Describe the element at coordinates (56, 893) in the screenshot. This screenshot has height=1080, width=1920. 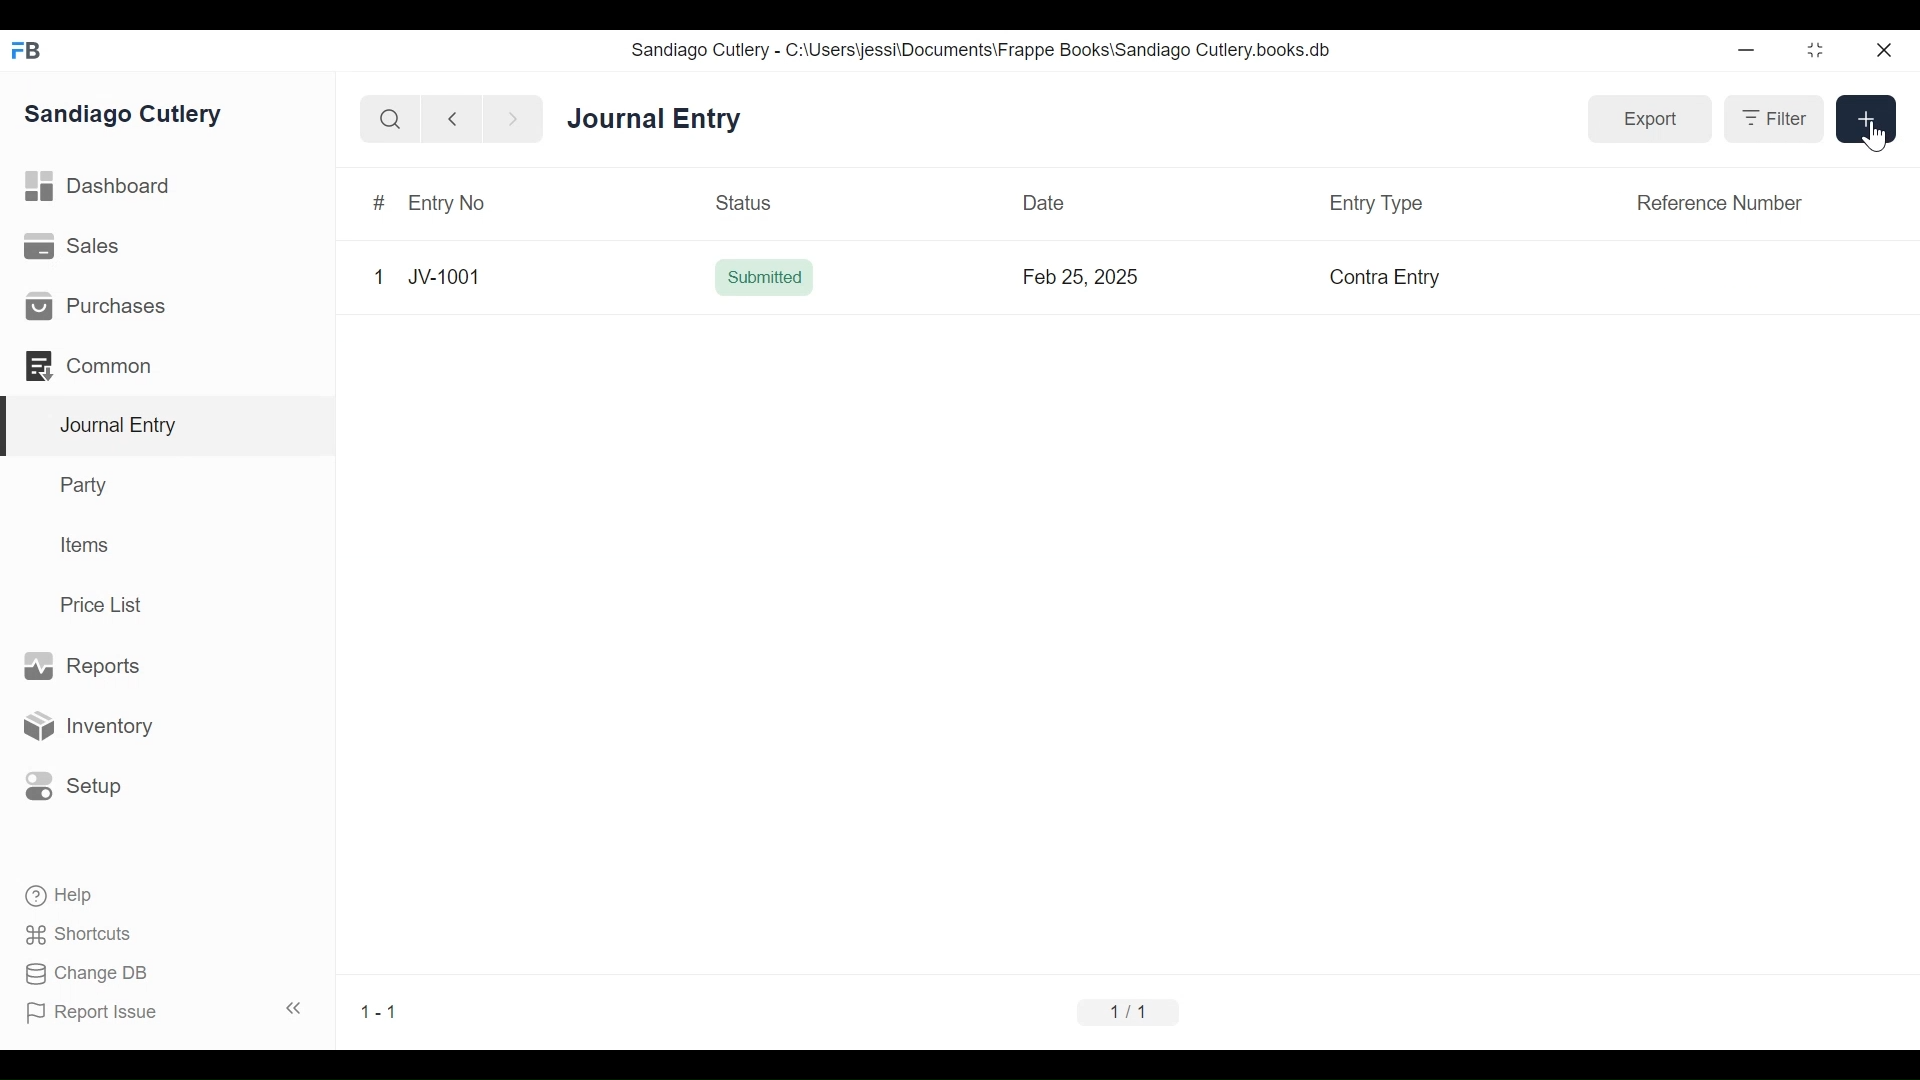
I see `Help` at that location.